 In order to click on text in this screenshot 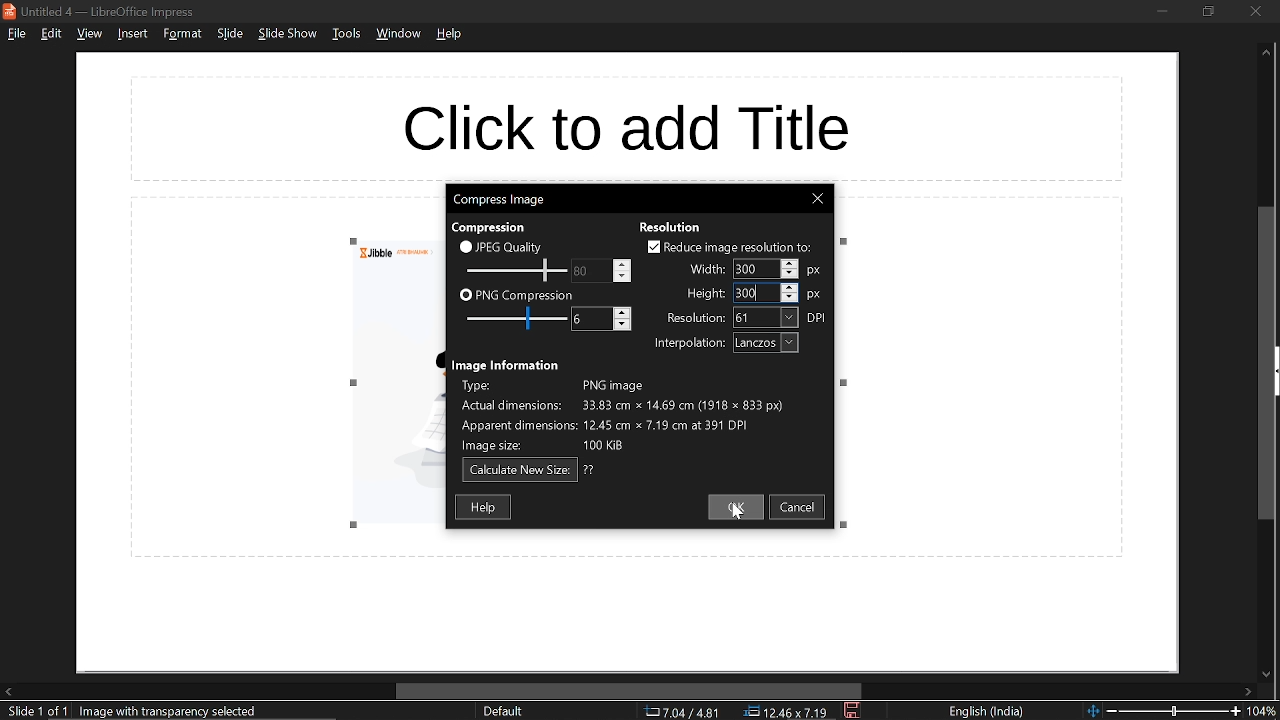, I will do `click(506, 364)`.